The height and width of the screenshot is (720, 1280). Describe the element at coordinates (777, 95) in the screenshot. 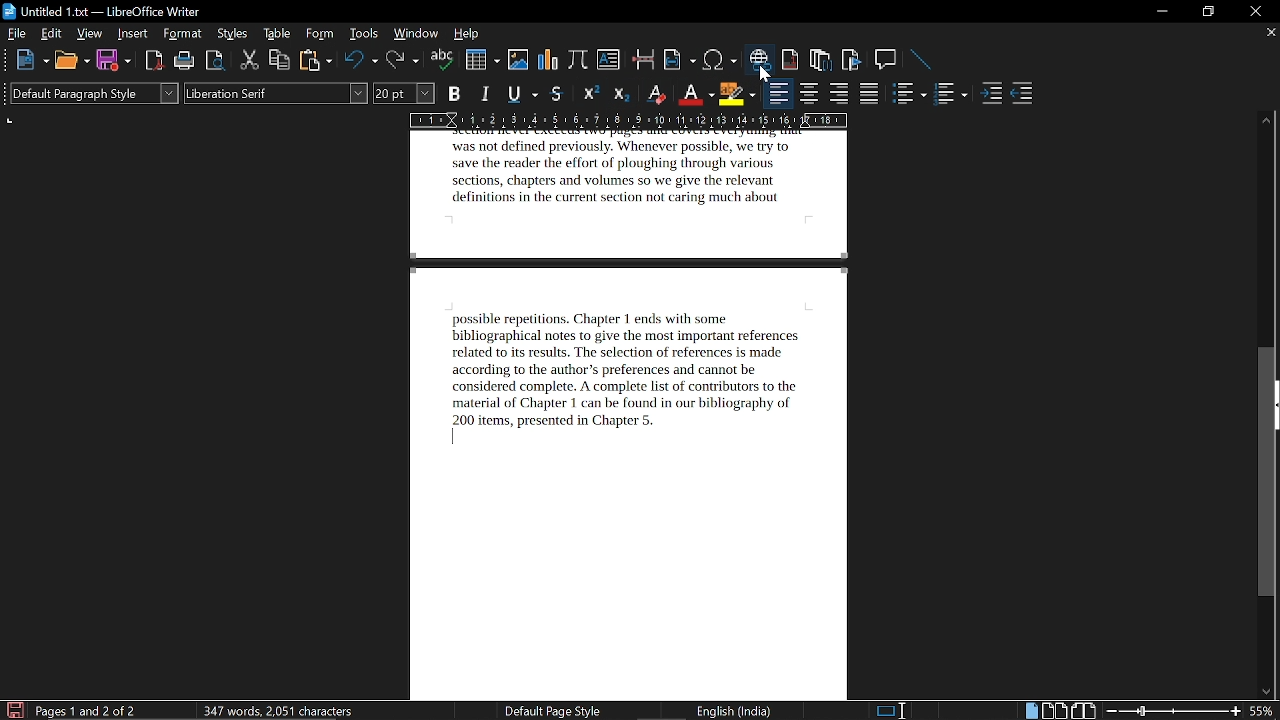

I see `align left` at that location.